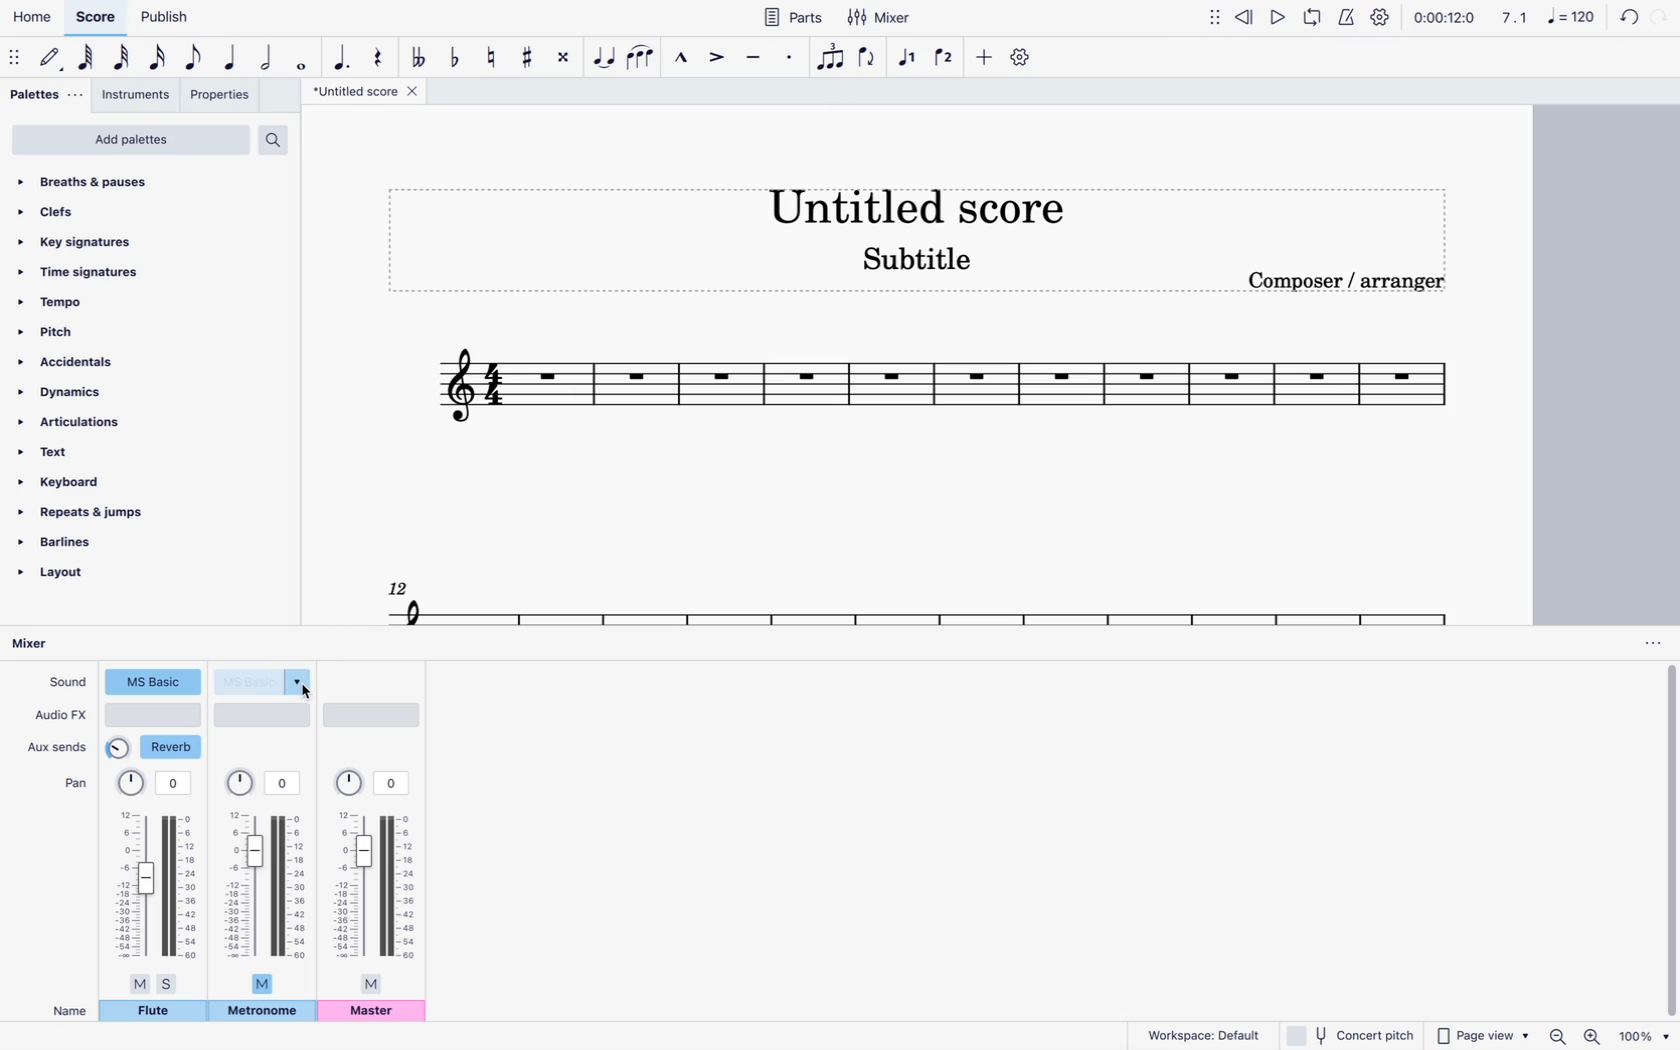  I want to click on mixer, so click(39, 644).